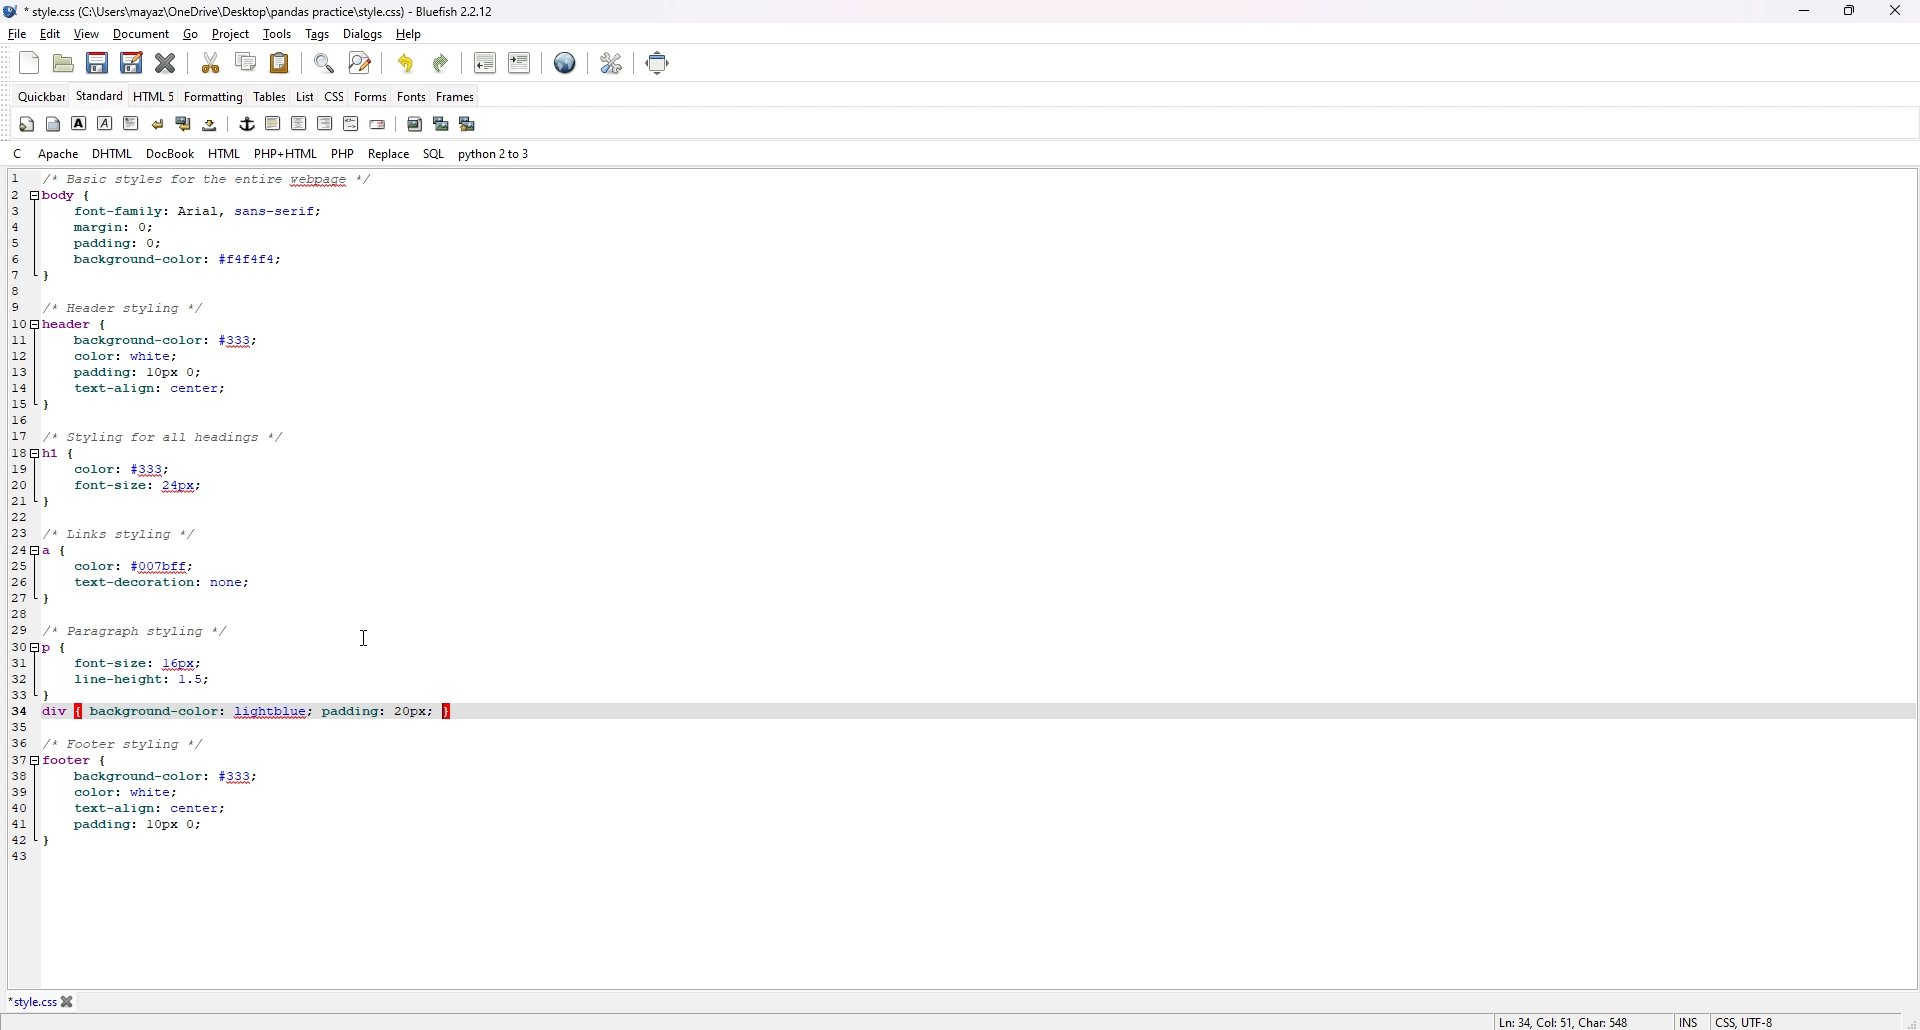  What do you see at coordinates (1563, 1022) in the screenshot?
I see `Ln: 34, Col: 51, Char: 548` at bounding box center [1563, 1022].